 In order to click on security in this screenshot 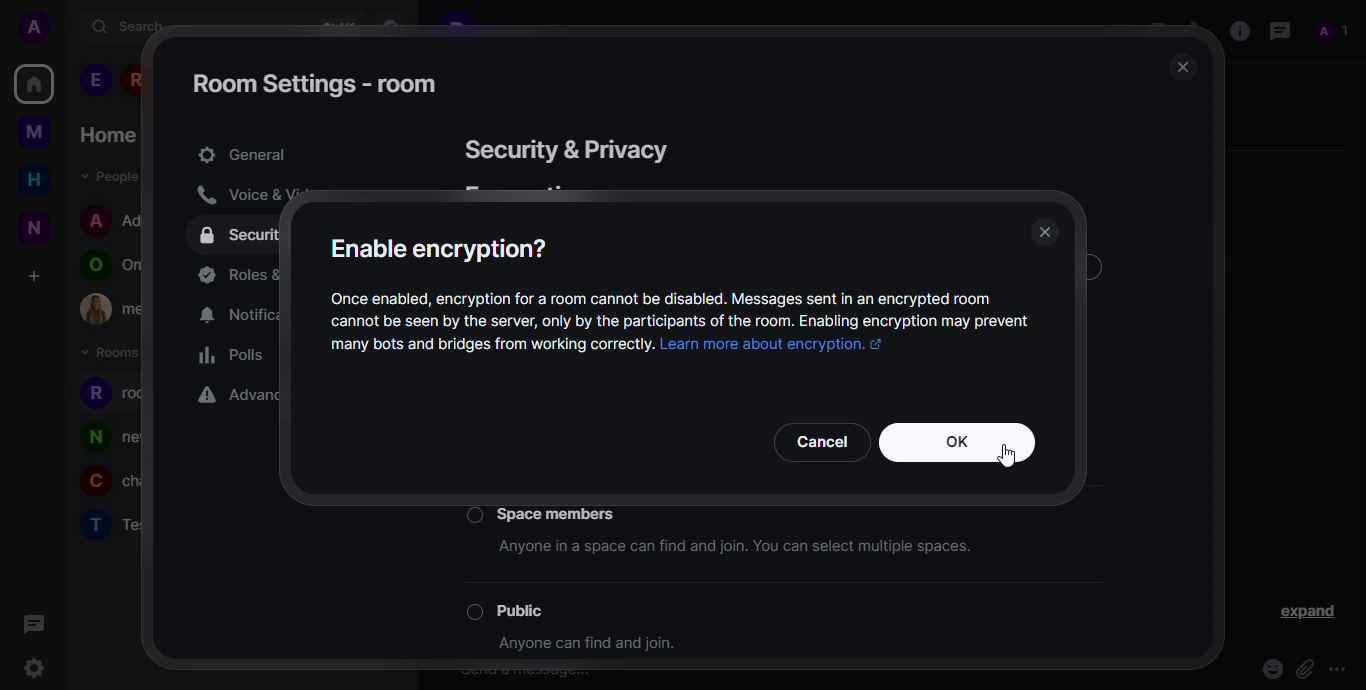, I will do `click(563, 150)`.